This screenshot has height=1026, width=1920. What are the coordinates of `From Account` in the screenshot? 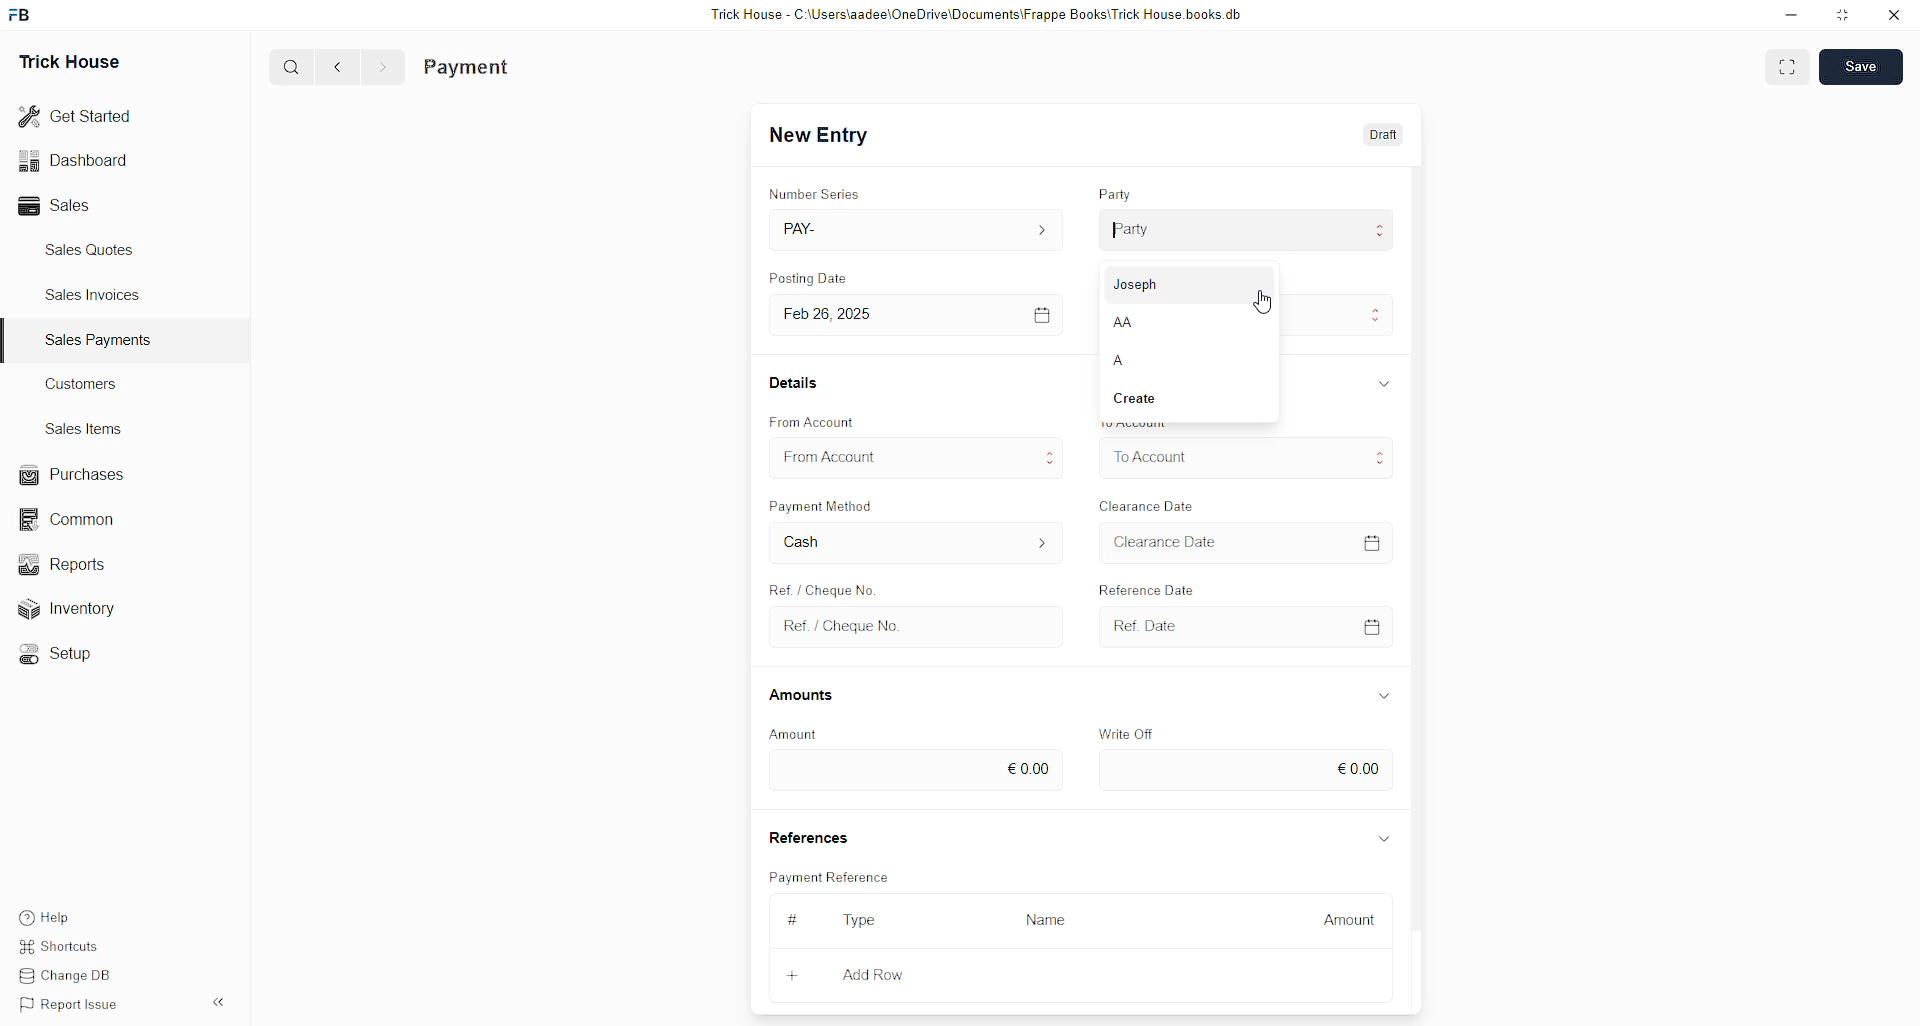 It's located at (813, 422).